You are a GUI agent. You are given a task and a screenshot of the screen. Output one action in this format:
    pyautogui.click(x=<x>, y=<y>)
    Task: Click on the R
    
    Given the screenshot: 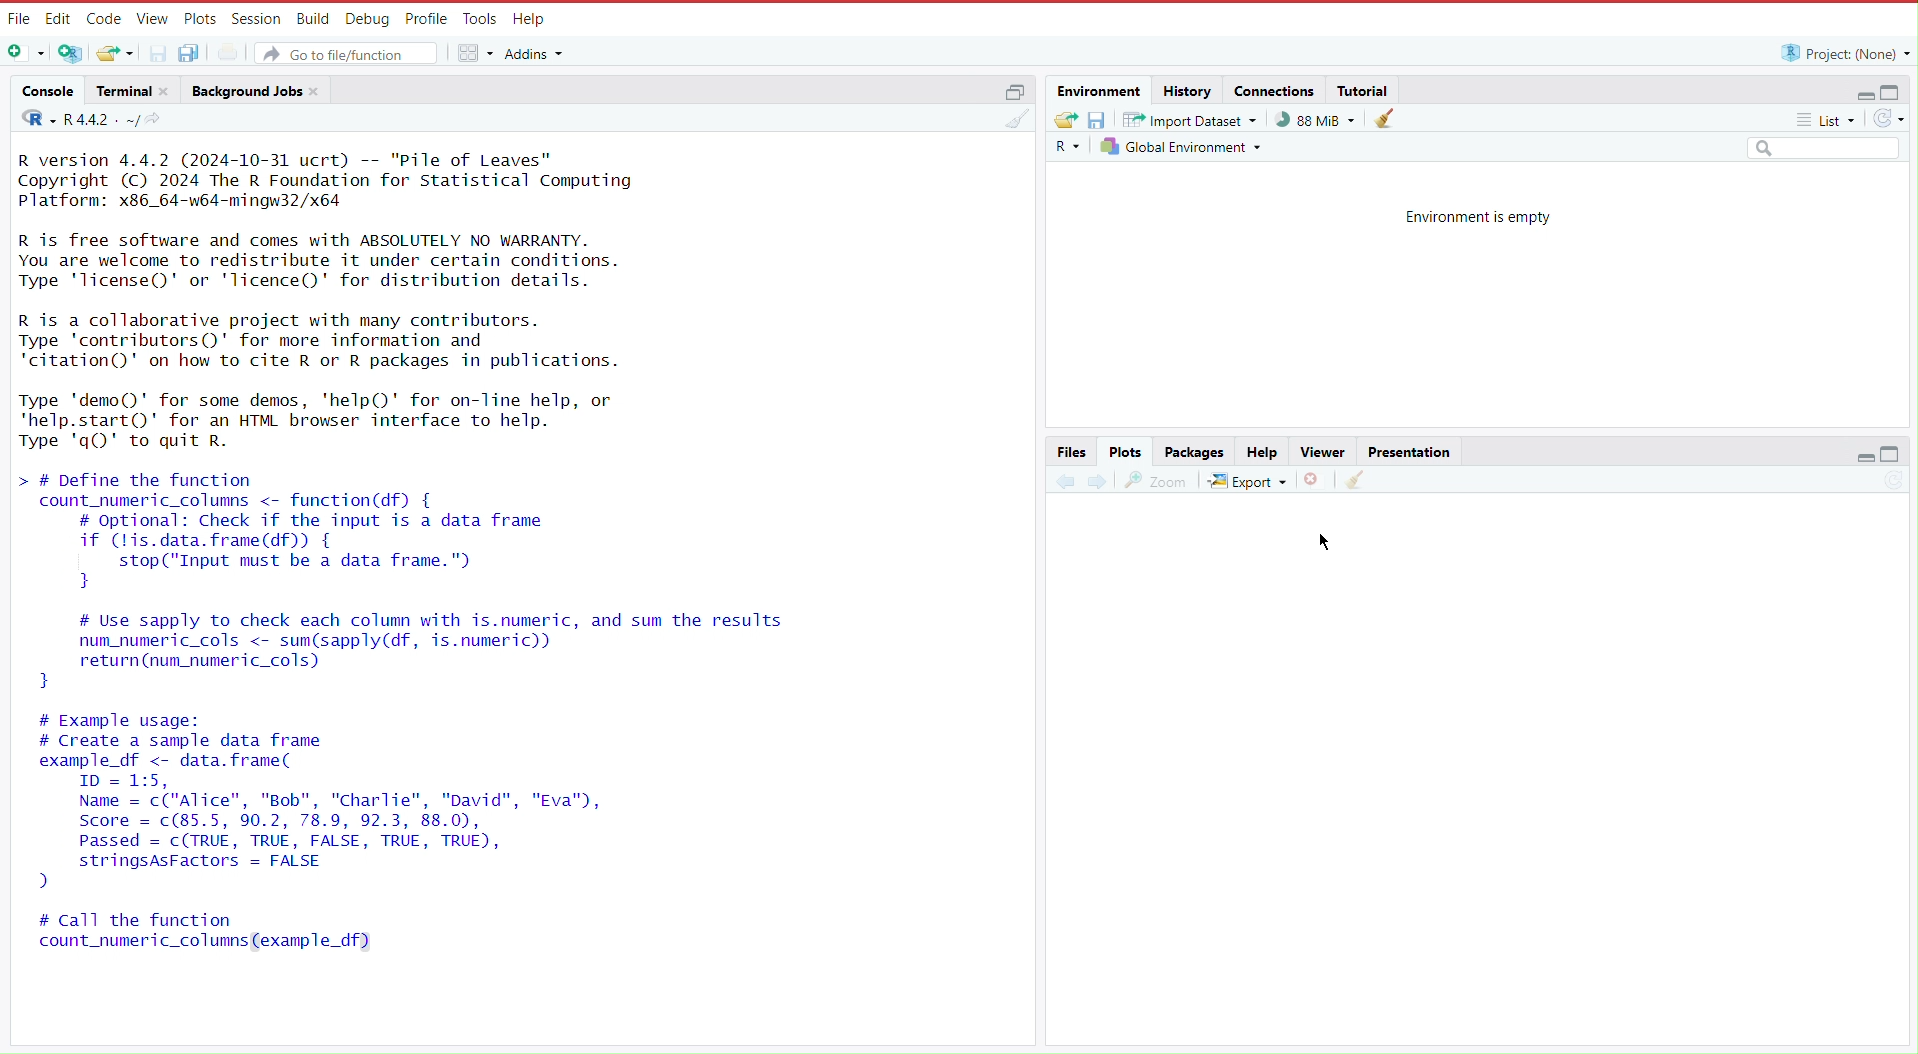 What is the action you would take?
    pyautogui.click(x=1070, y=147)
    